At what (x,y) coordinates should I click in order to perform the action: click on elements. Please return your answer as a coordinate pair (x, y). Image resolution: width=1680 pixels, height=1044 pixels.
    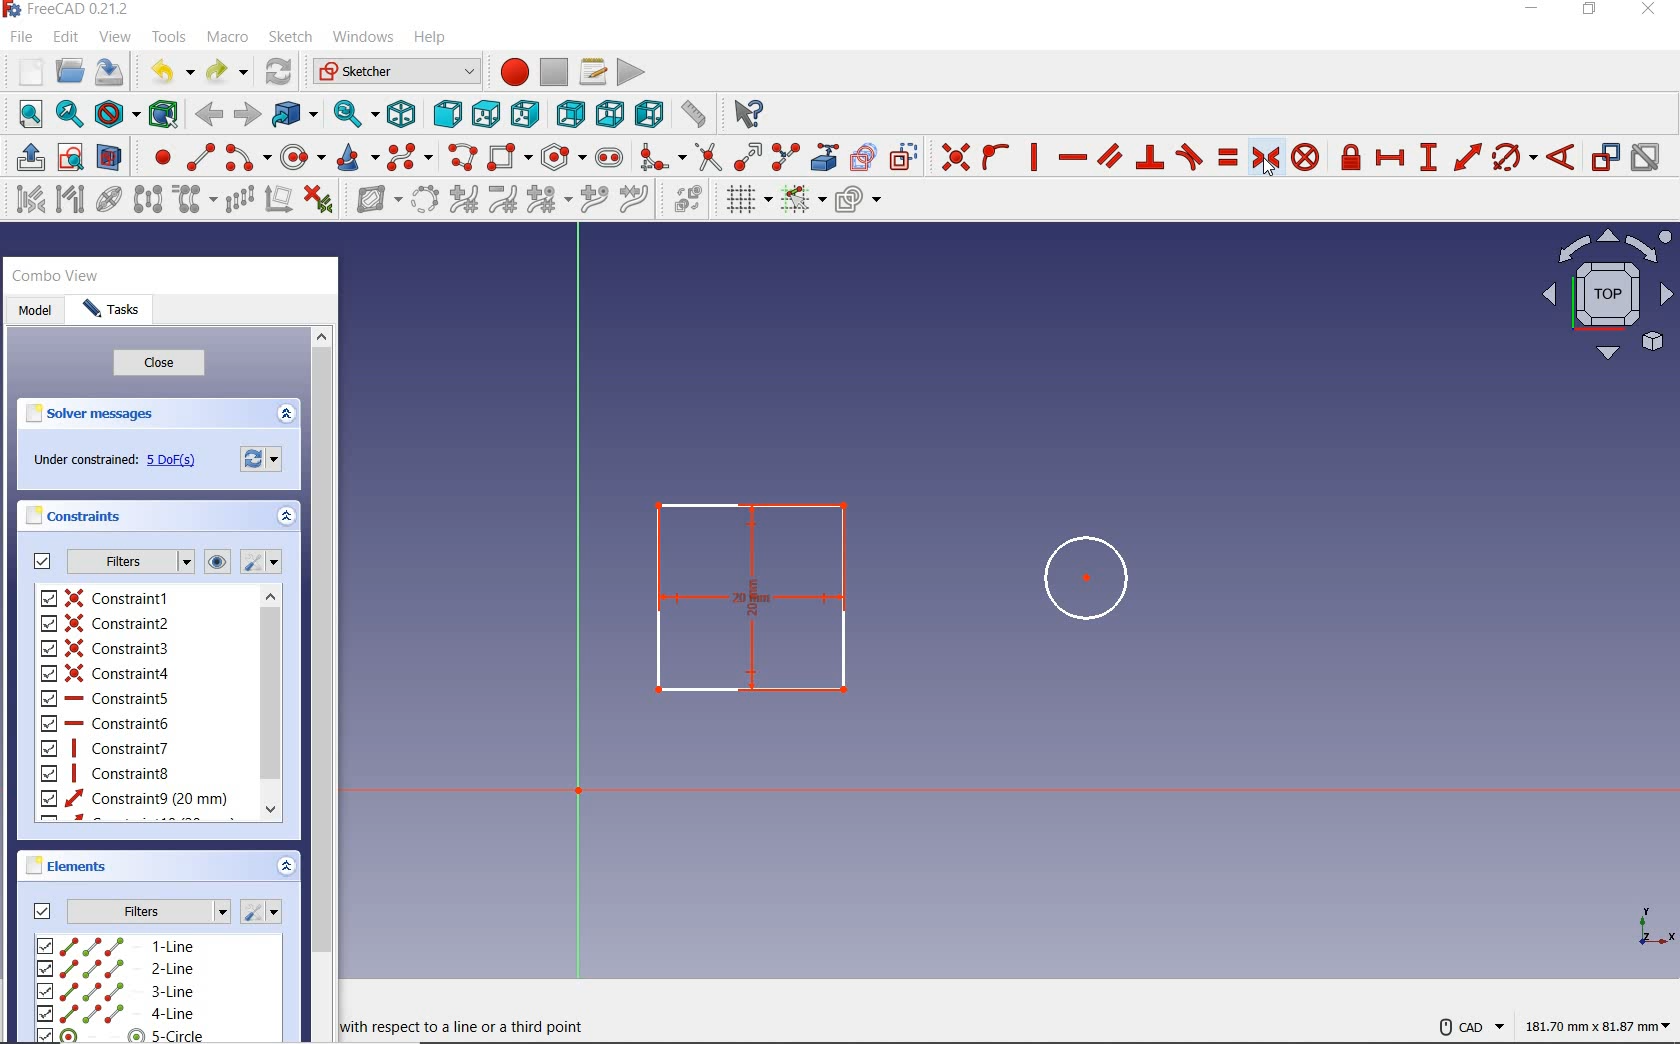
    Looking at the image, I should click on (85, 867).